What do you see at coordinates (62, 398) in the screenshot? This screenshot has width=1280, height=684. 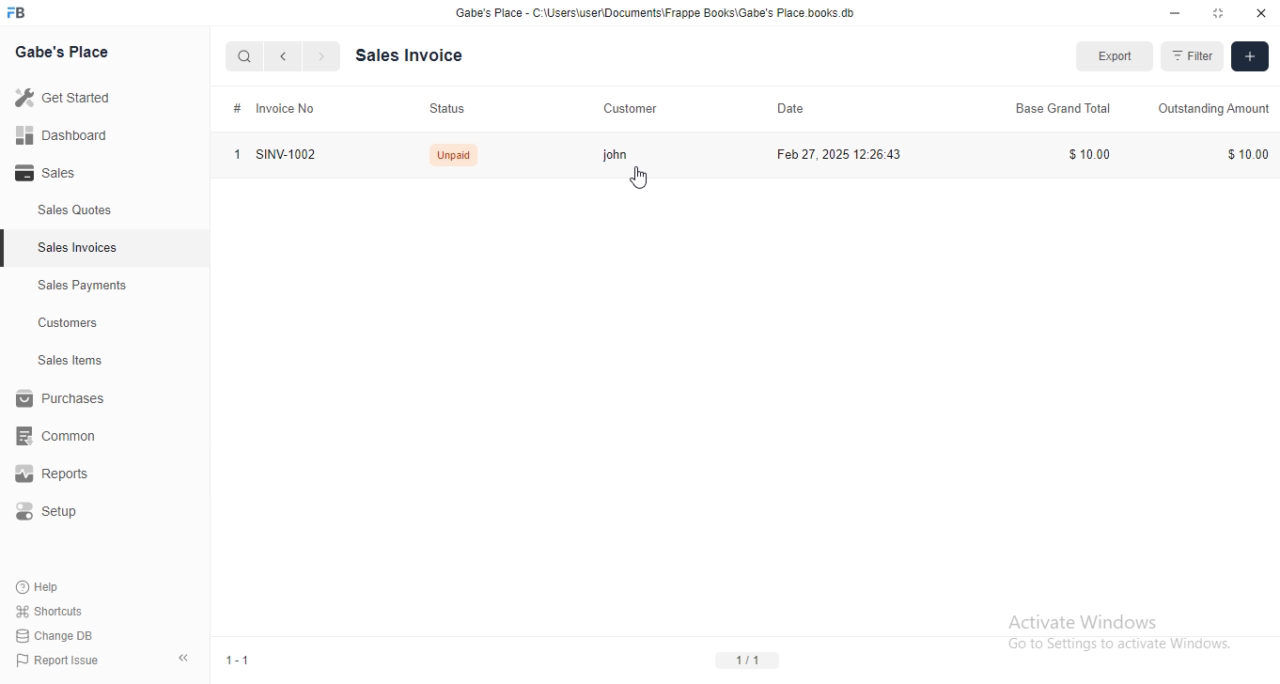 I see `purchases` at bounding box center [62, 398].